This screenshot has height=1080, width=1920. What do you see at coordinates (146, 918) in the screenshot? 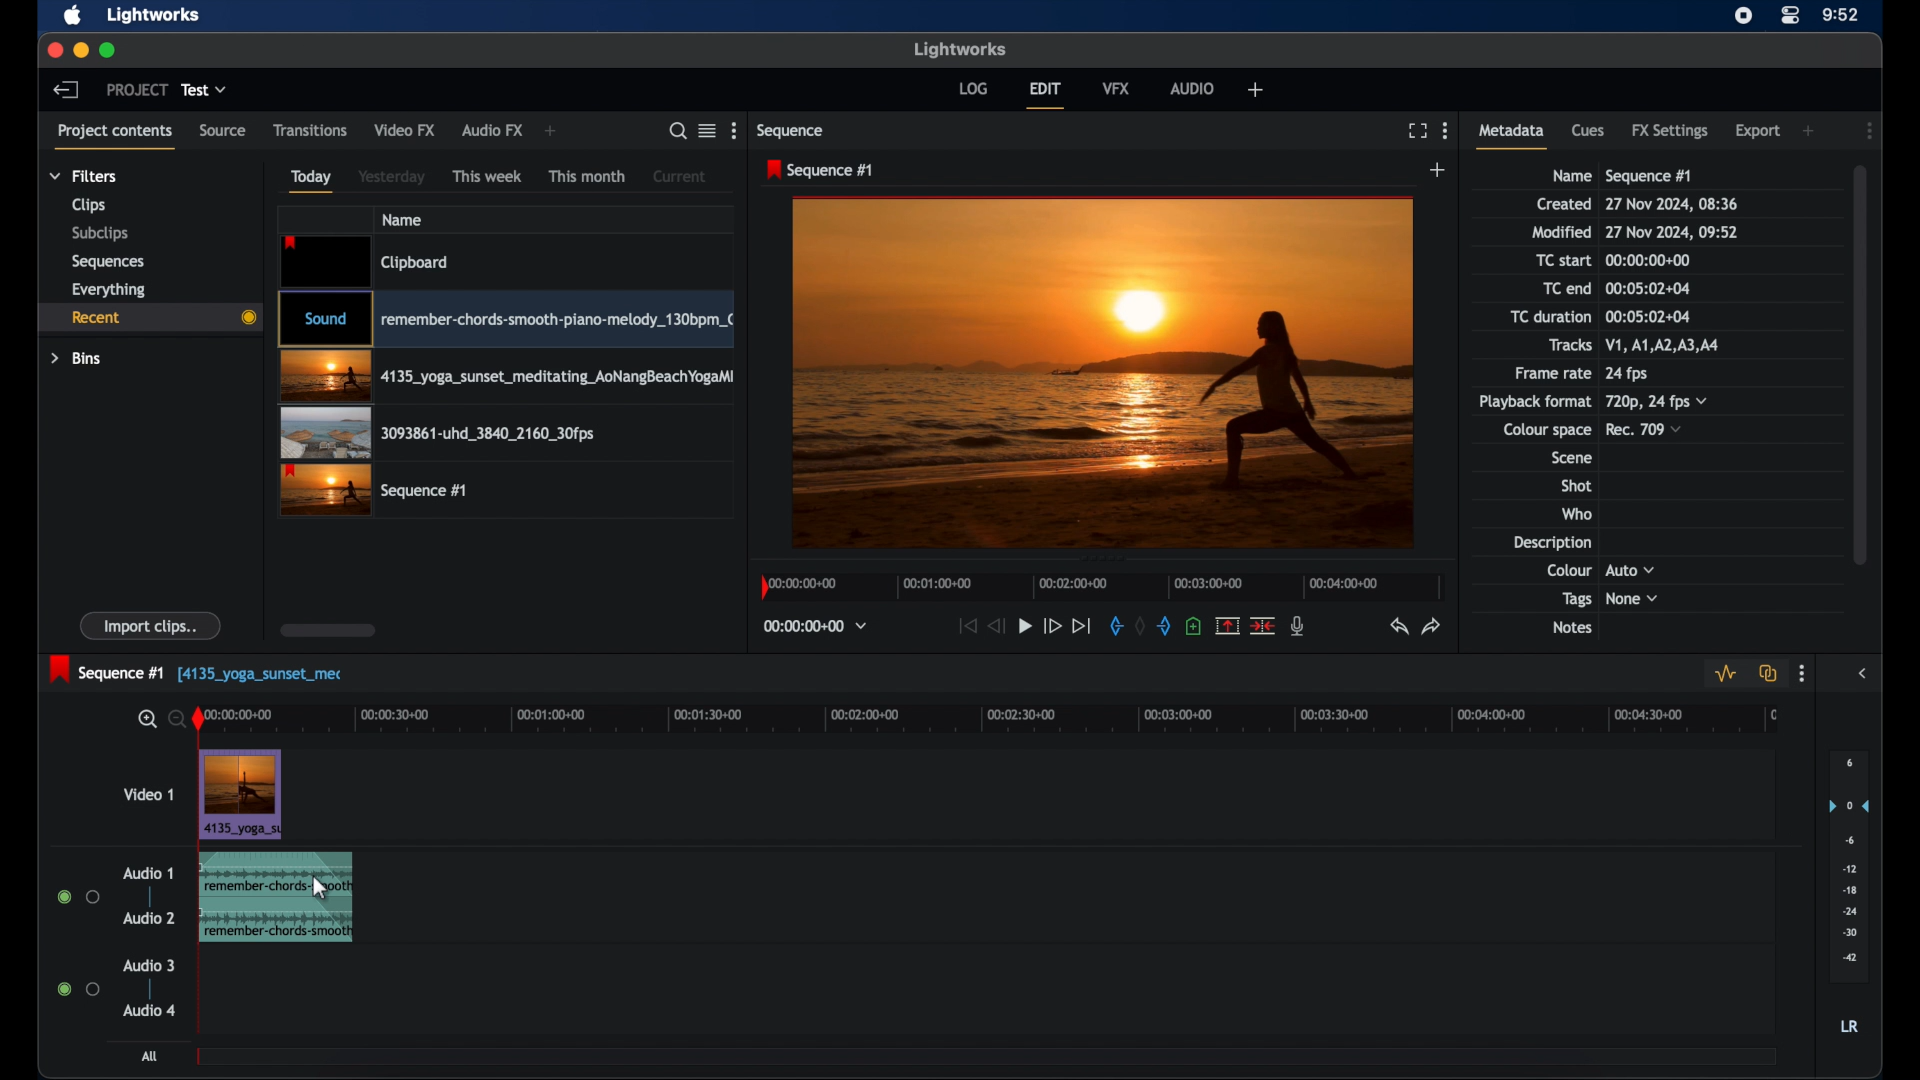
I see `audio 2` at bounding box center [146, 918].